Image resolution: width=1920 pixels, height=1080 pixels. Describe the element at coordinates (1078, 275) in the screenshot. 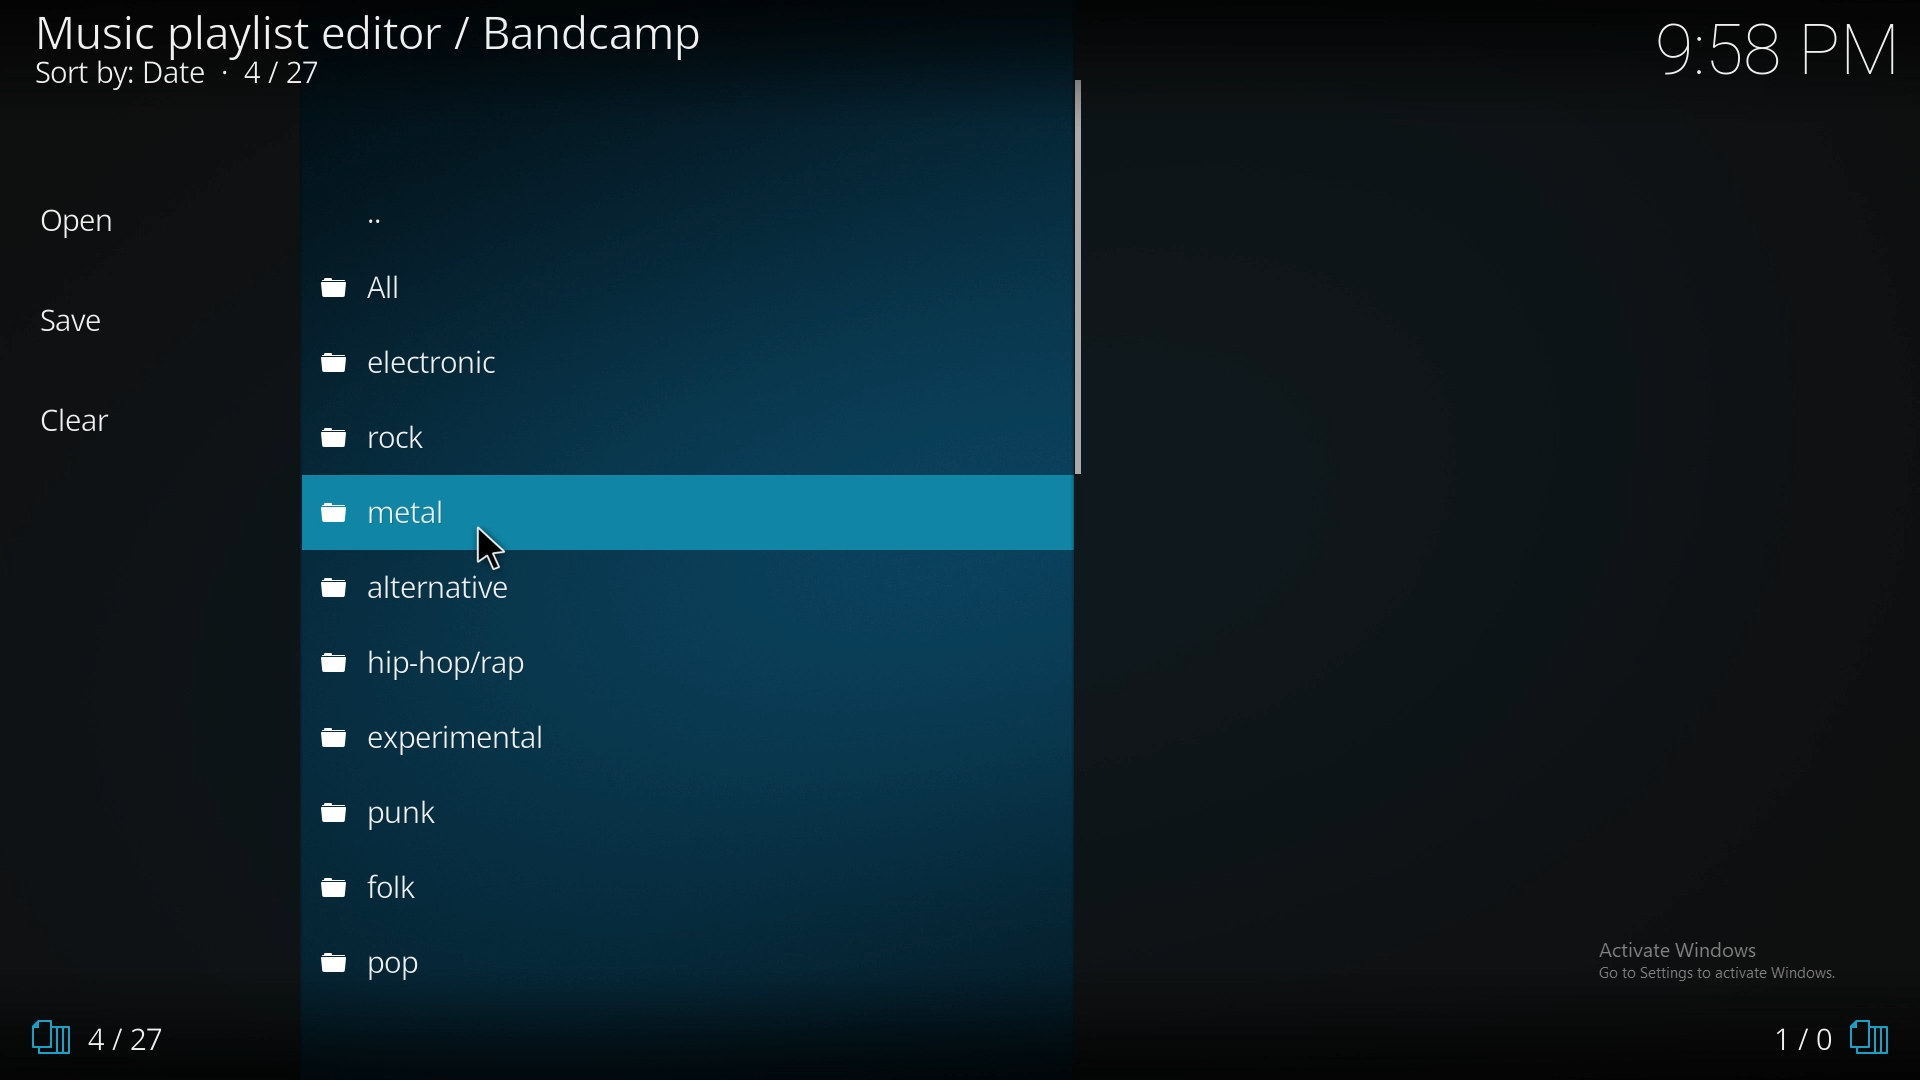

I see `scroll bar` at that location.